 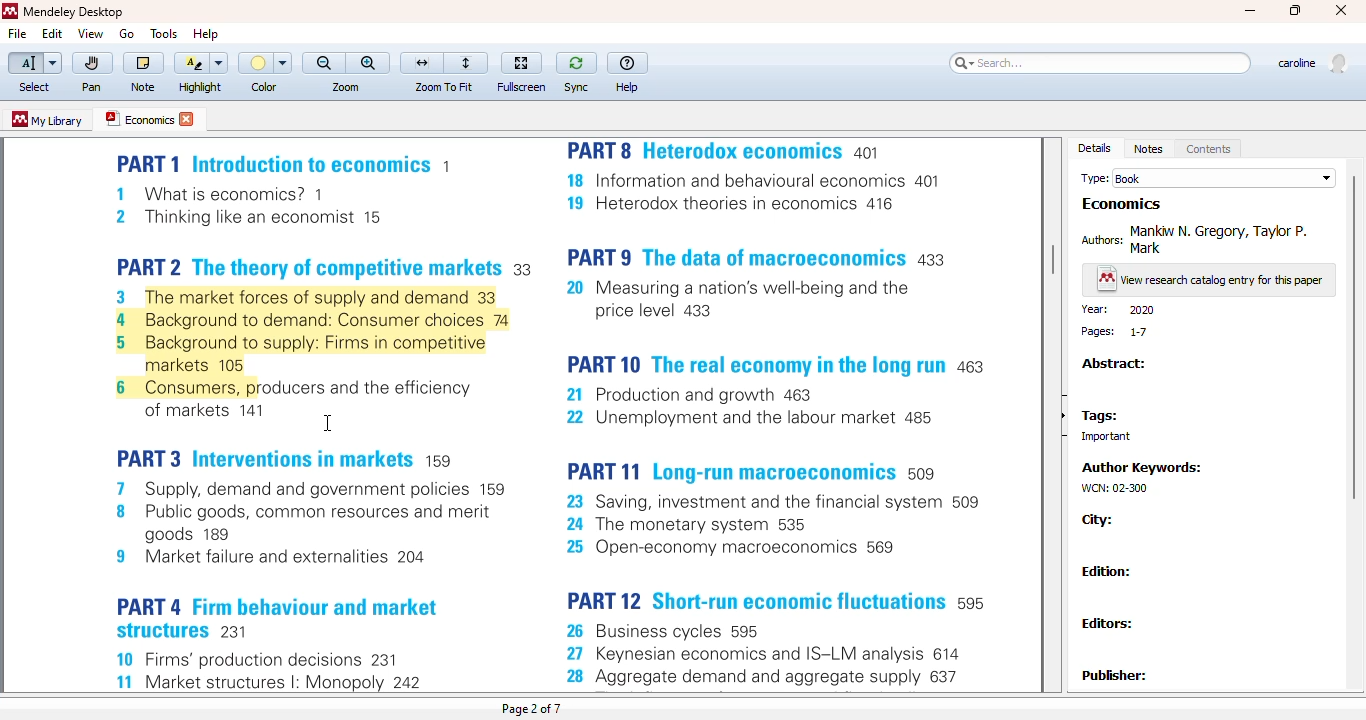 What do you see at coordinates (522, 87) in the screenshot?
I see `fullscreen` at bounding box center [522, 87].